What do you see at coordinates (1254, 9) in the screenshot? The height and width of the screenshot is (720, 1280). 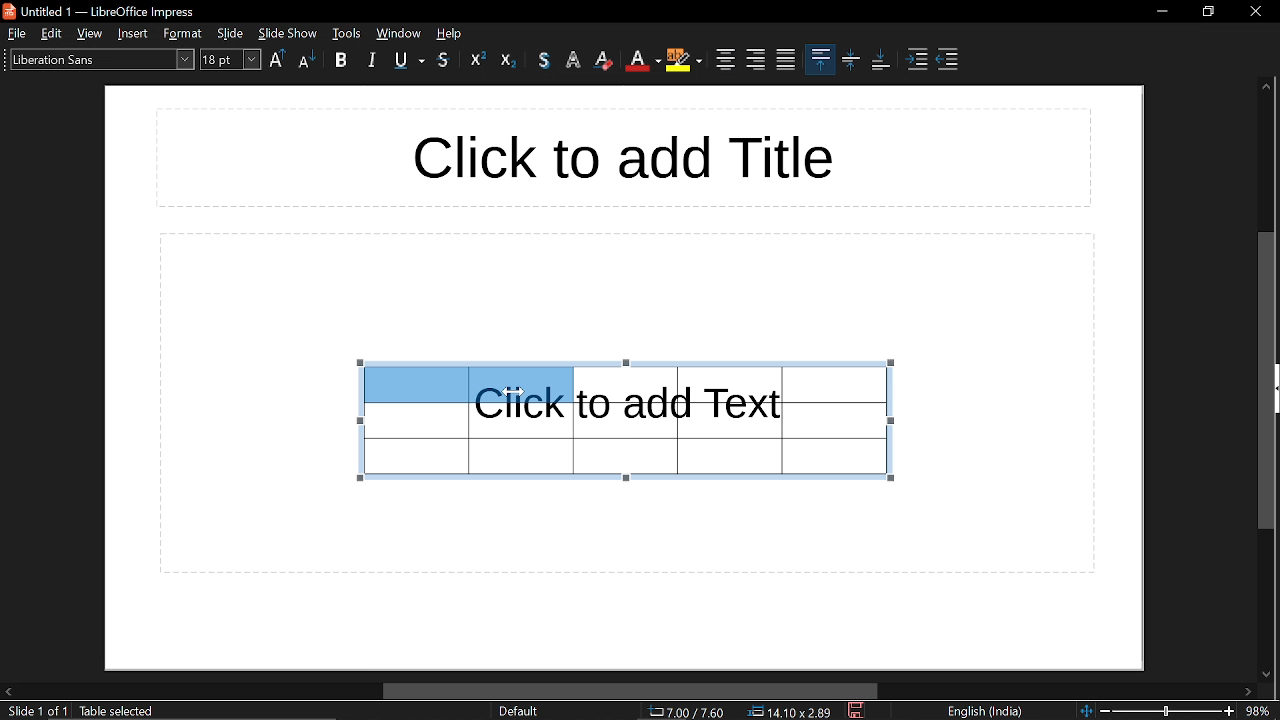 I see `close` at bounding box center [1254, 9].